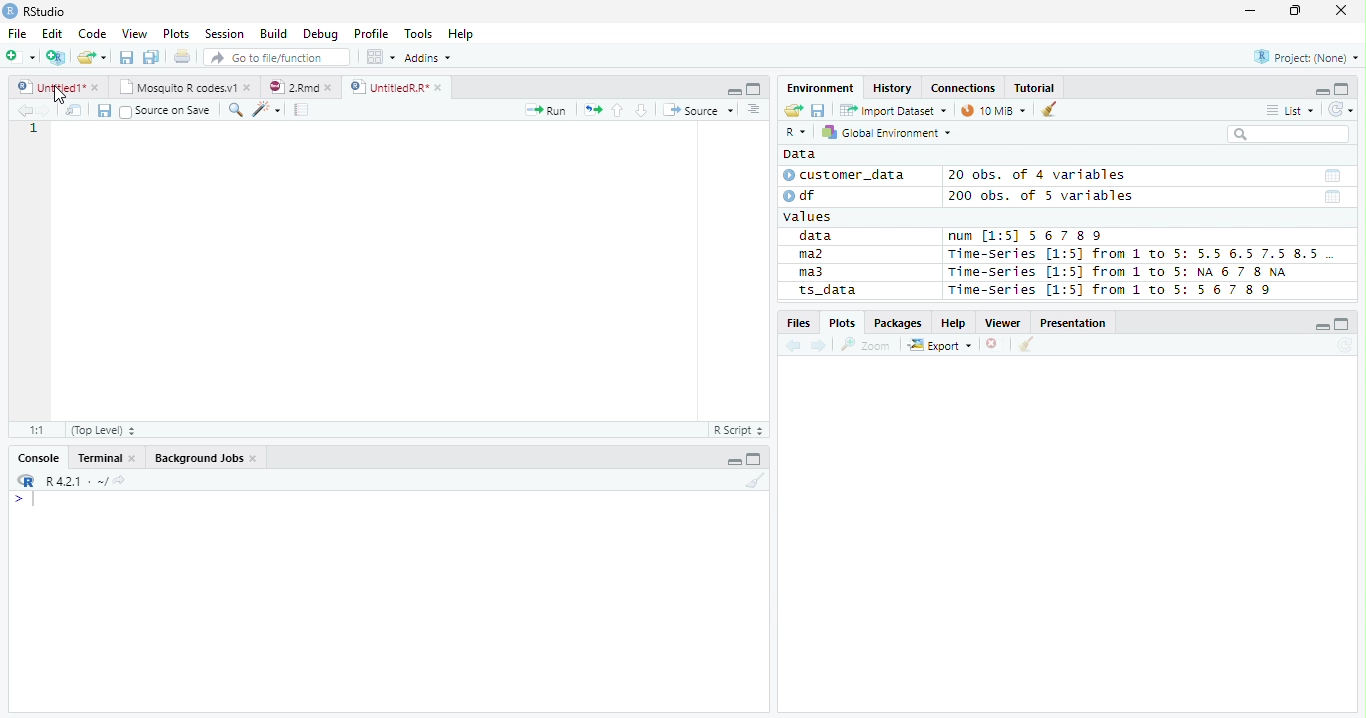 The image size is (1366, 718). Describe the element at coordinates (1298, 11) in the screenshot. I see `Restore Down` at that location.